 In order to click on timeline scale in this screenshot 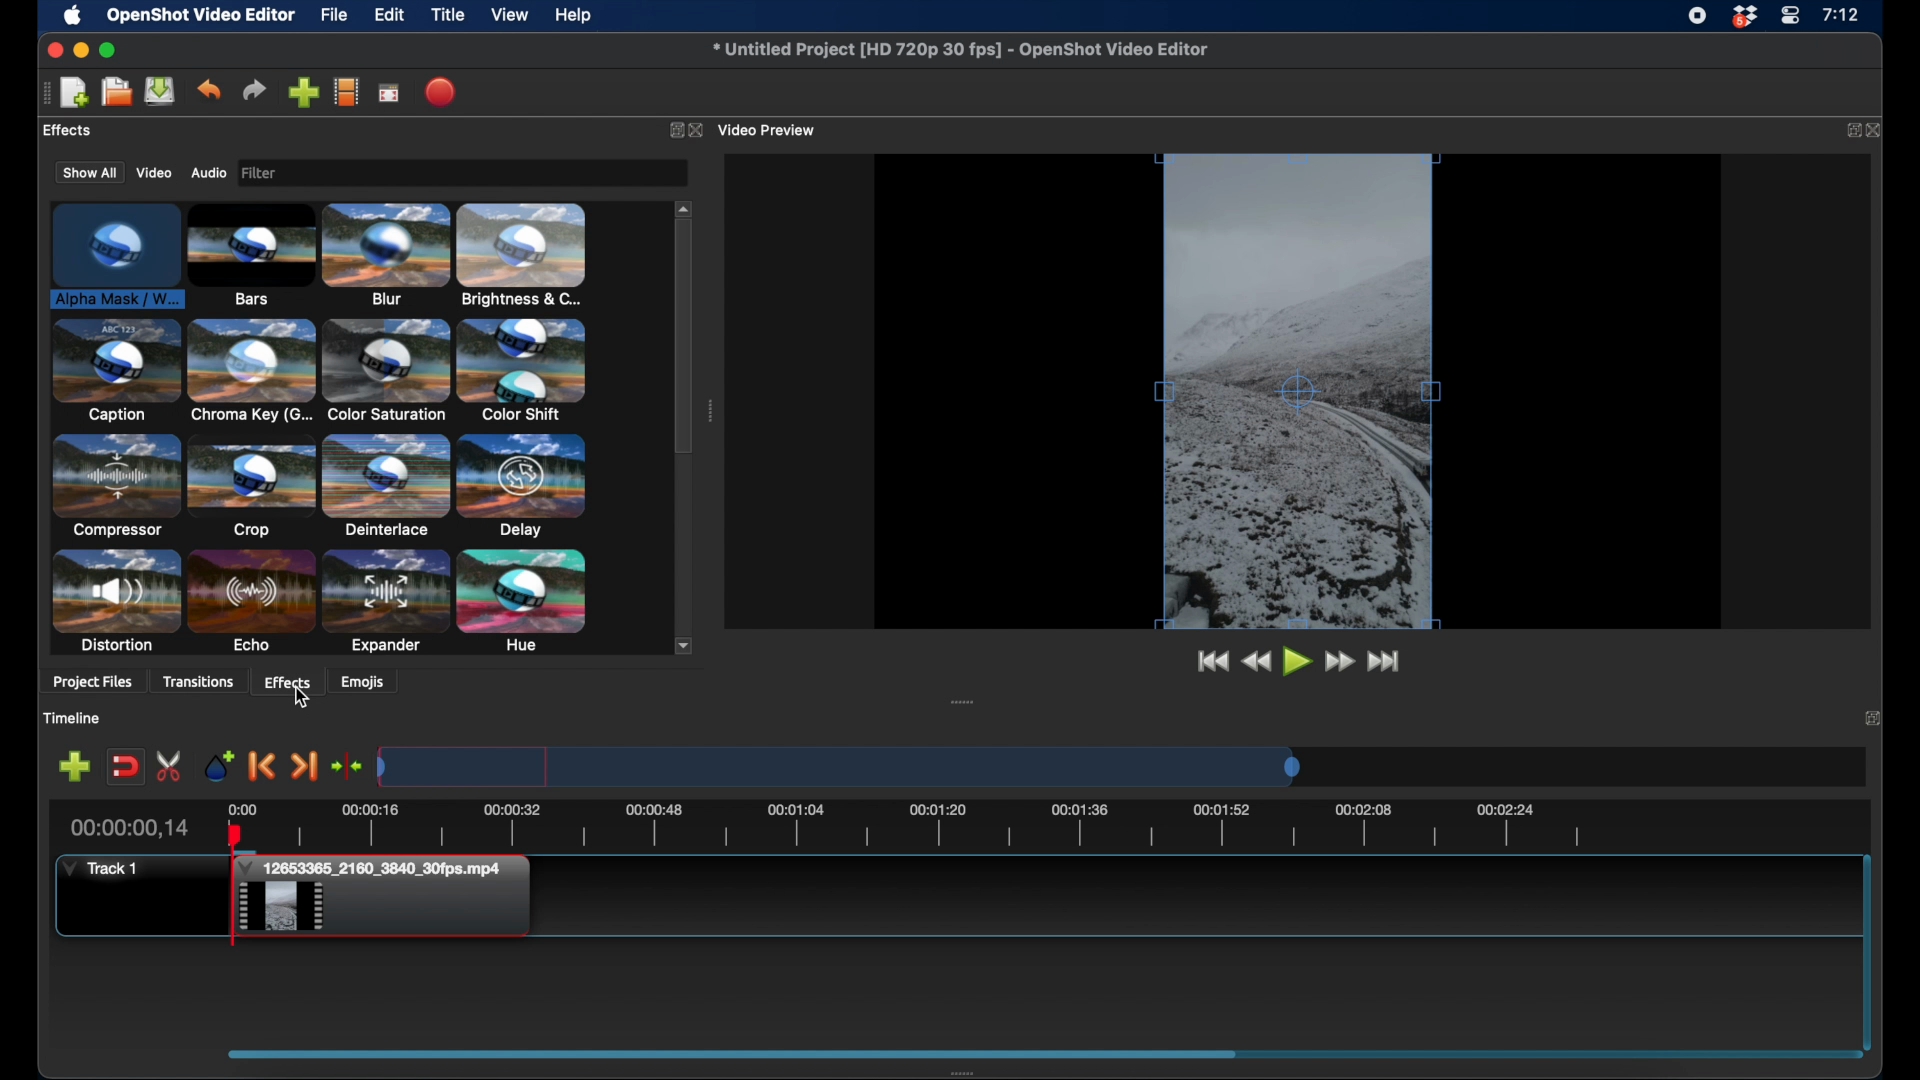, I will do `click(840, 766)`.